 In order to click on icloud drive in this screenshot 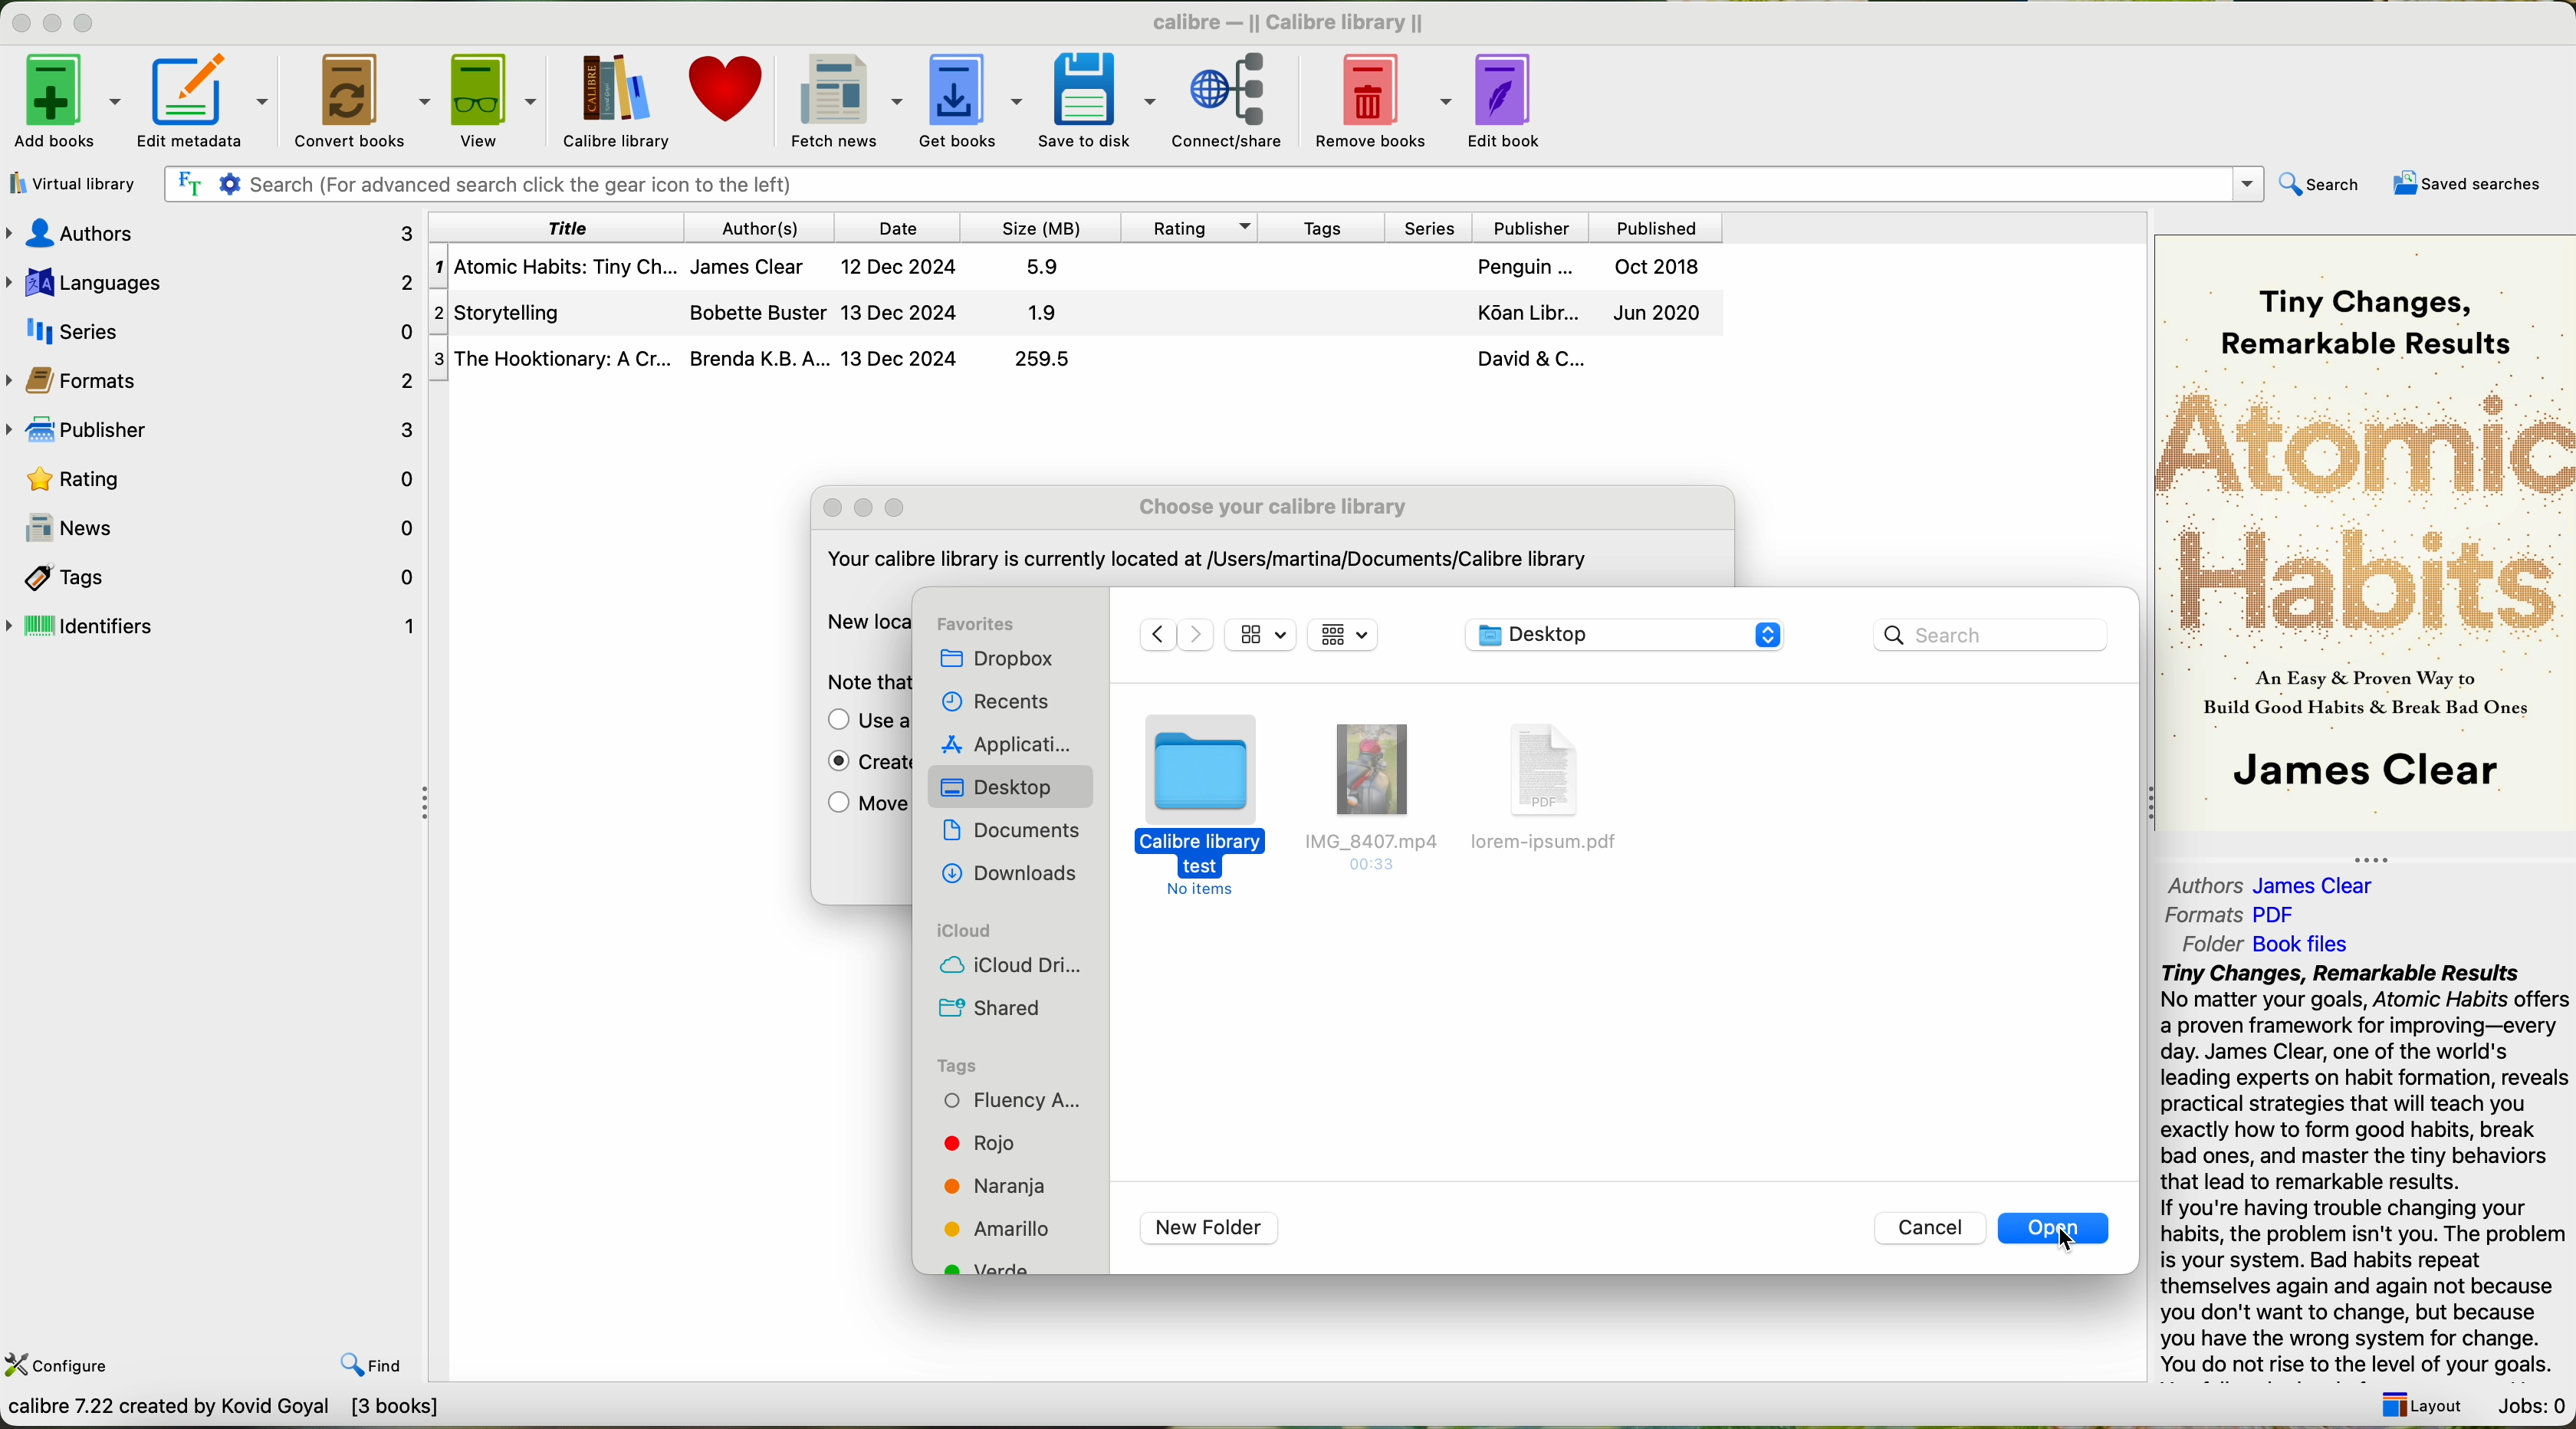, I will do `click(1011, 966)`.